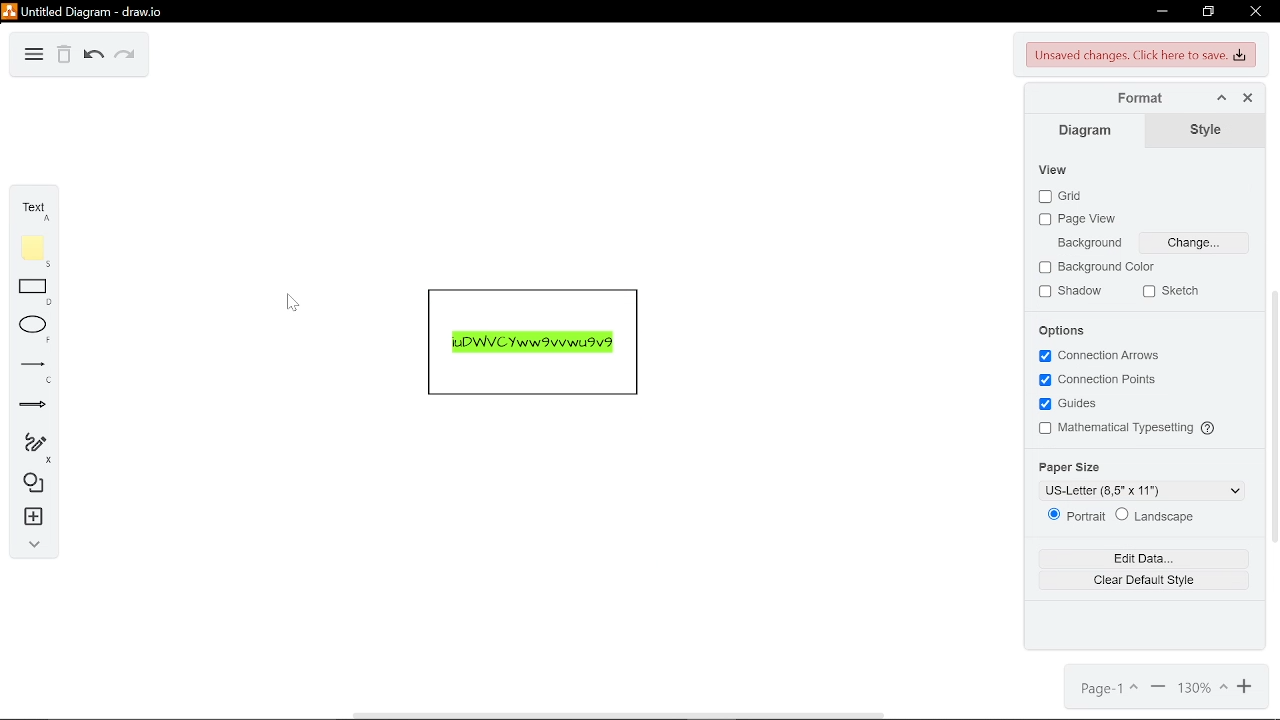  What do you see at coordinates (1068, 406) in the screenshot?
I see `guides` at bounding box center [1068, 406].